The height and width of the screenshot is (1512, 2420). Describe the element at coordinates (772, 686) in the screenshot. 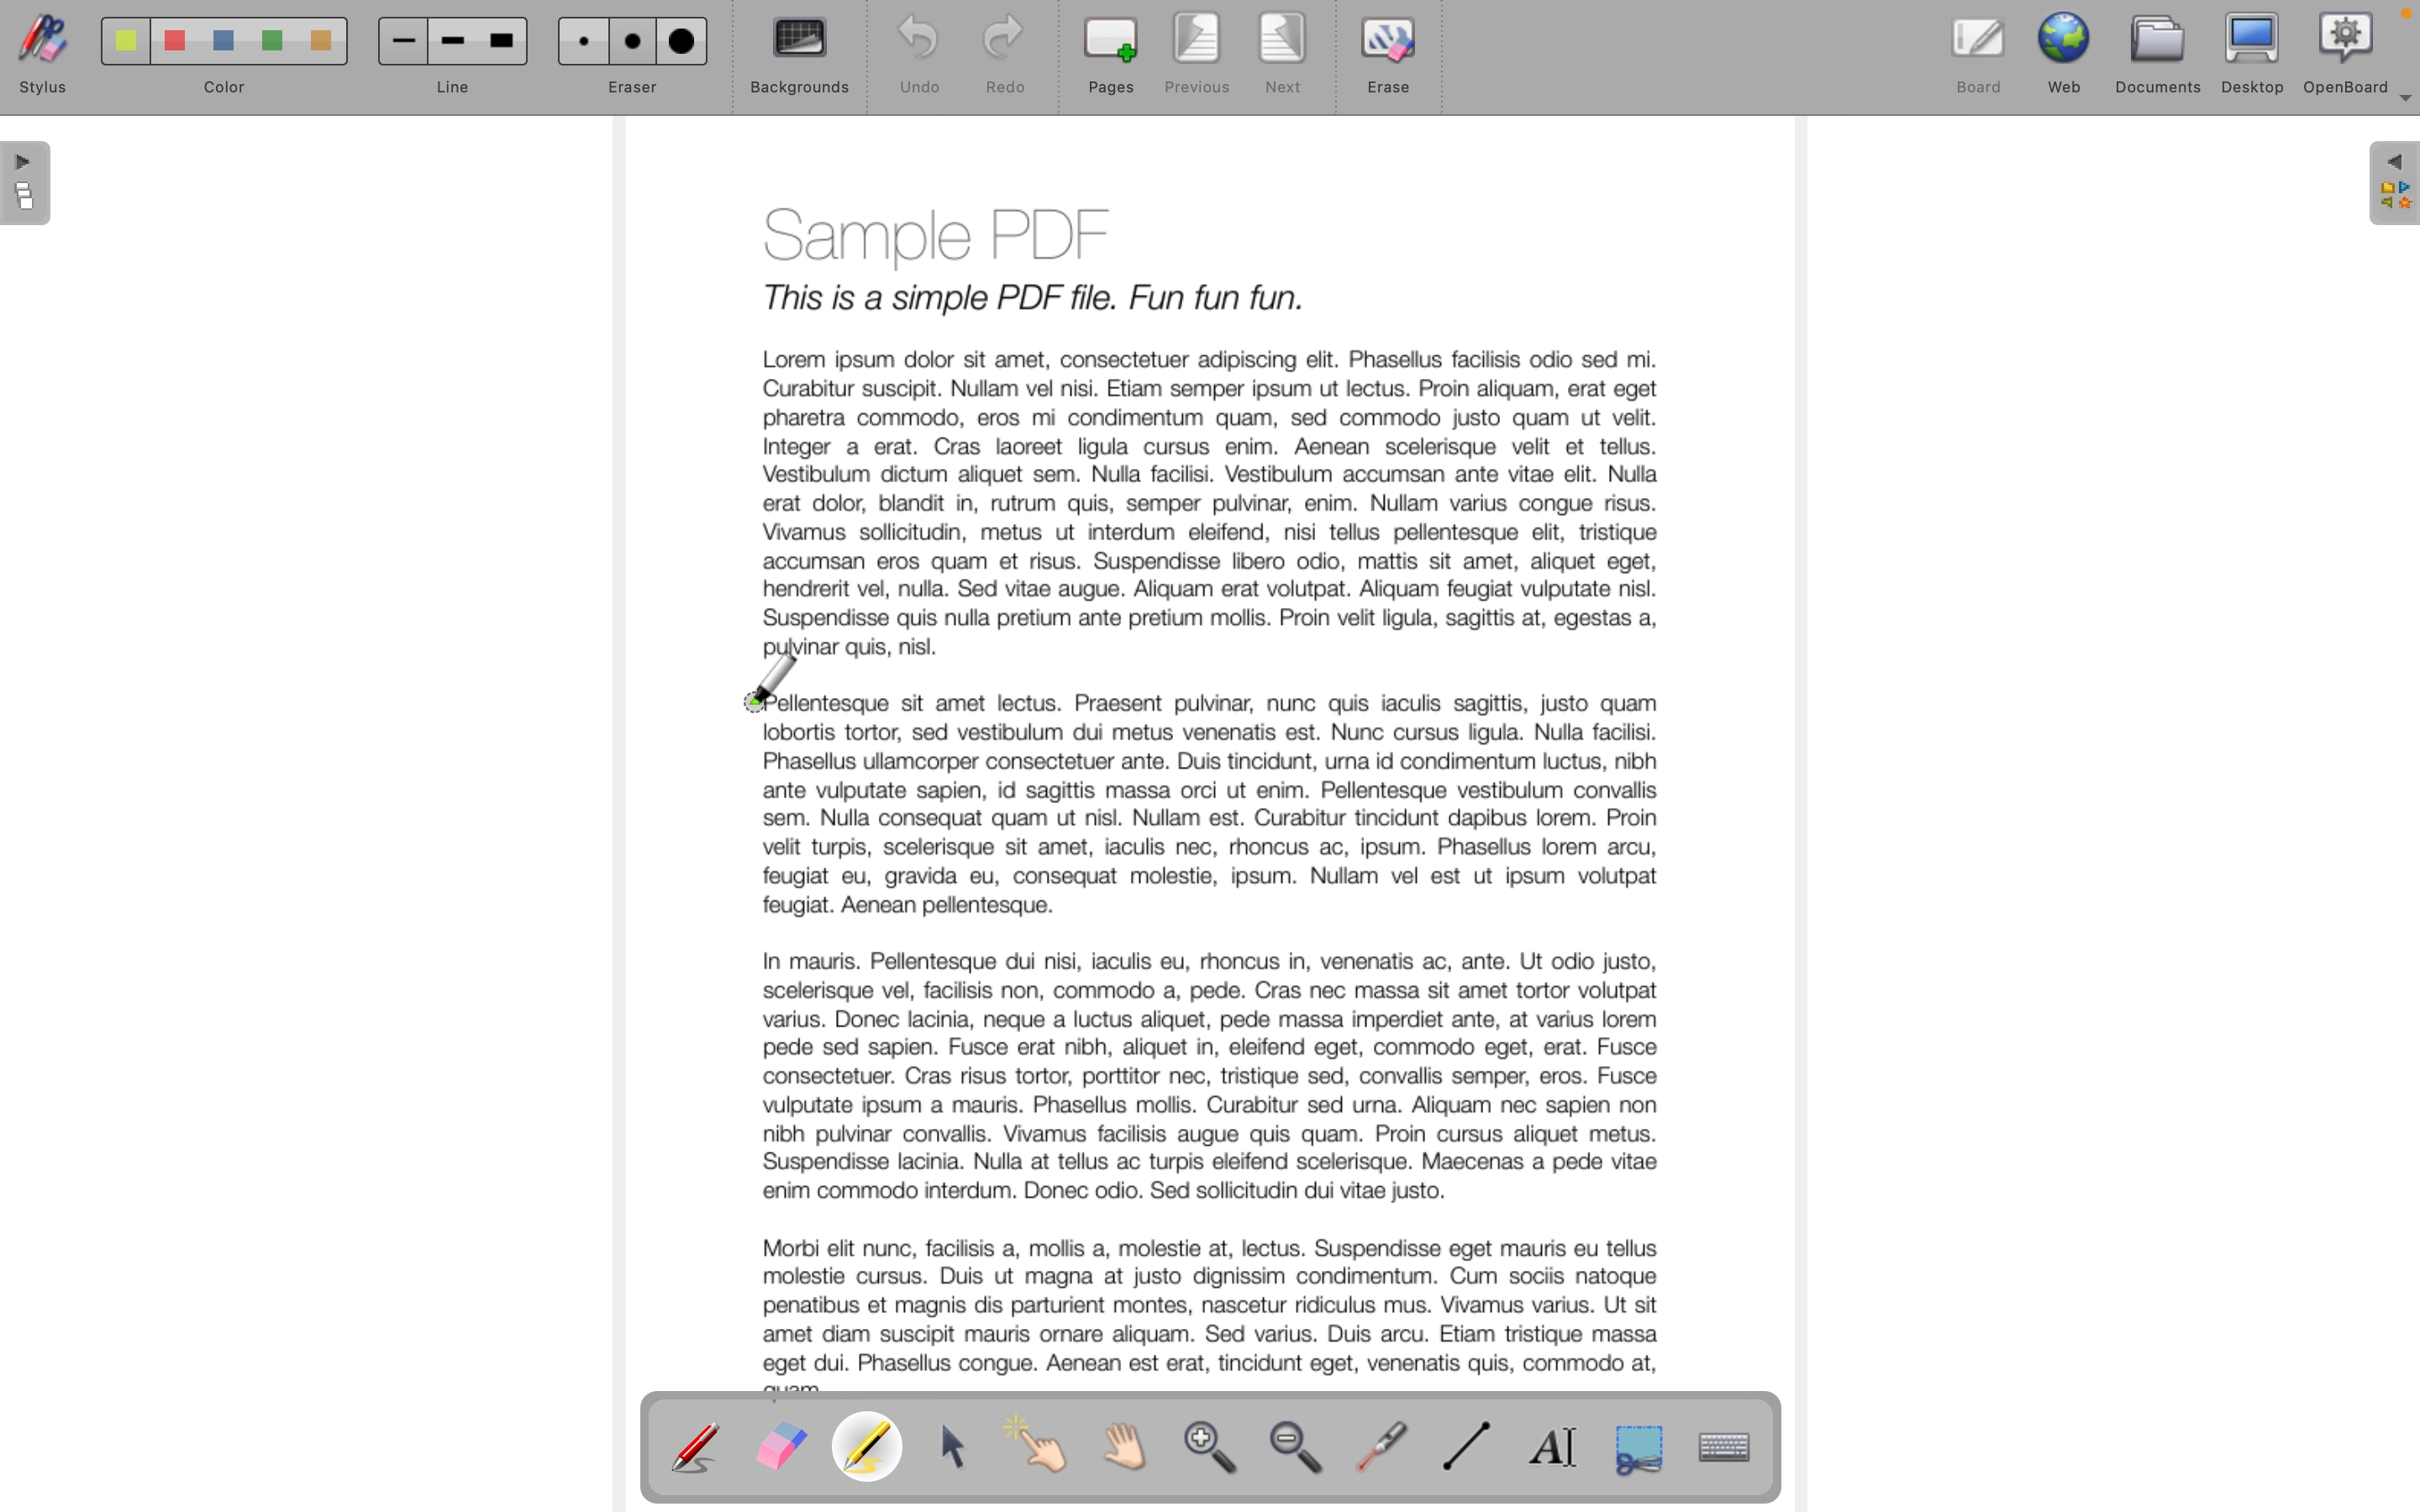

I see `highlighting cursor` at that location.